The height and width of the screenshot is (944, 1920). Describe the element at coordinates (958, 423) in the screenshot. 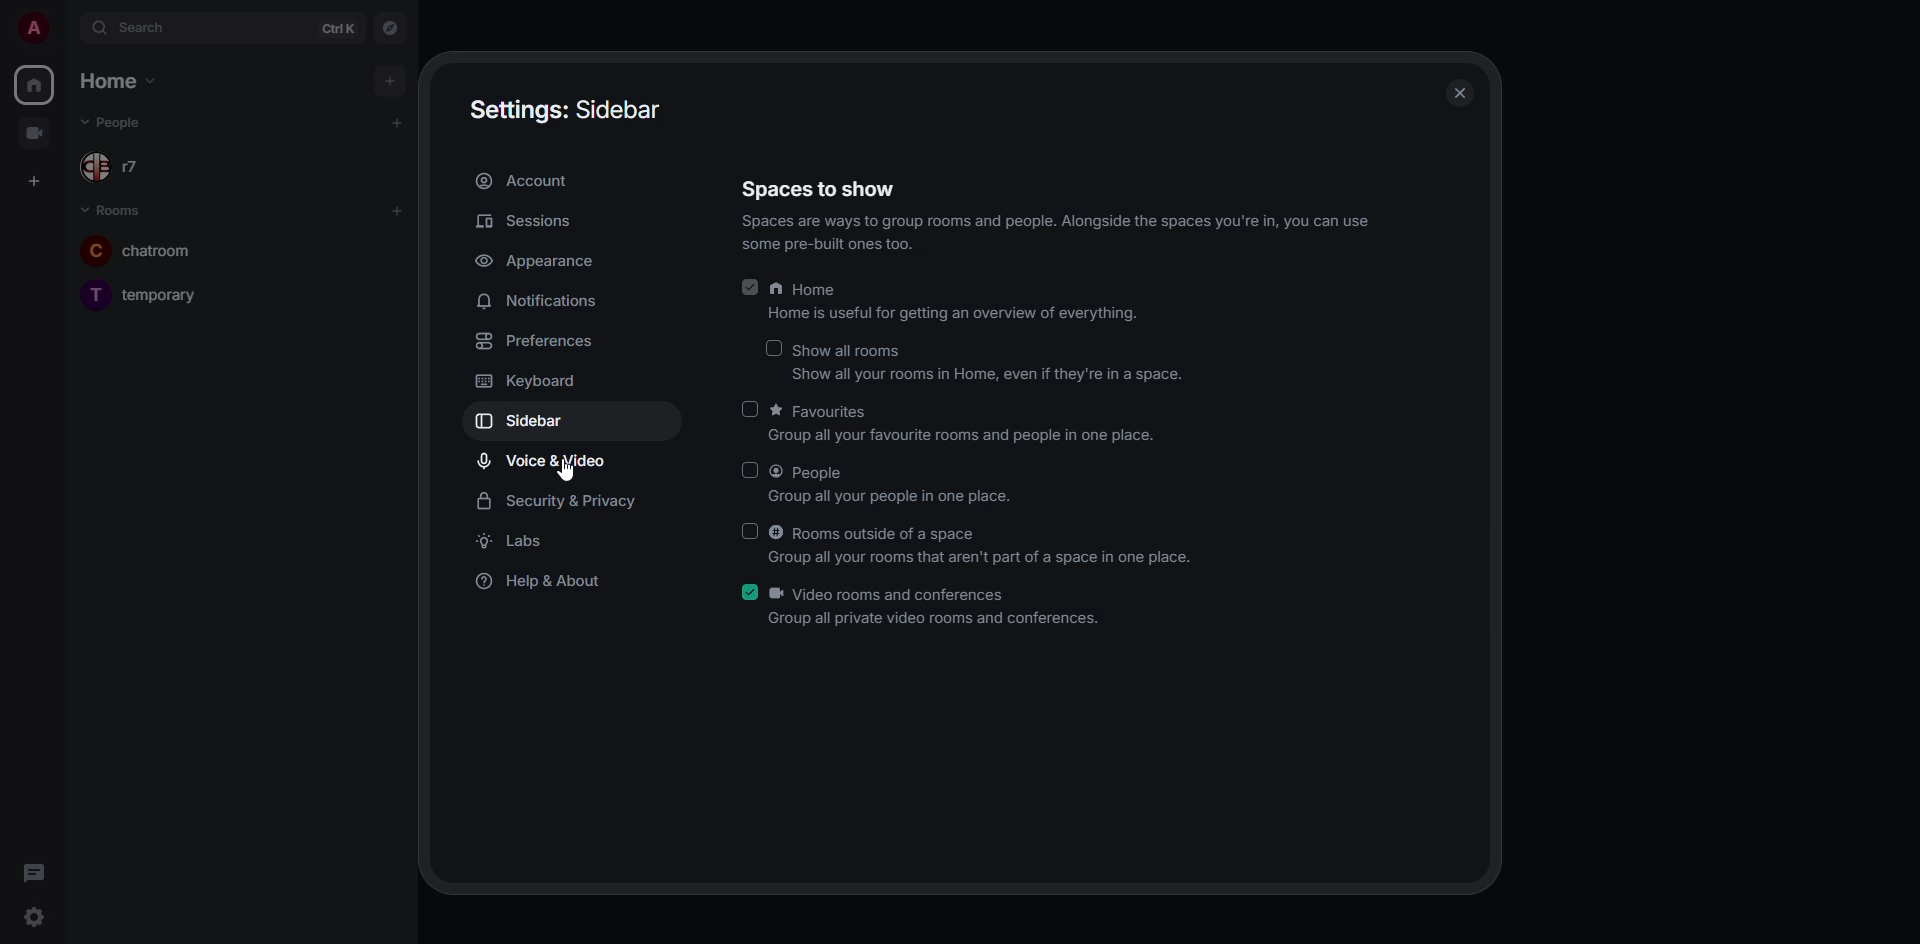

I see `favorites` at that location.